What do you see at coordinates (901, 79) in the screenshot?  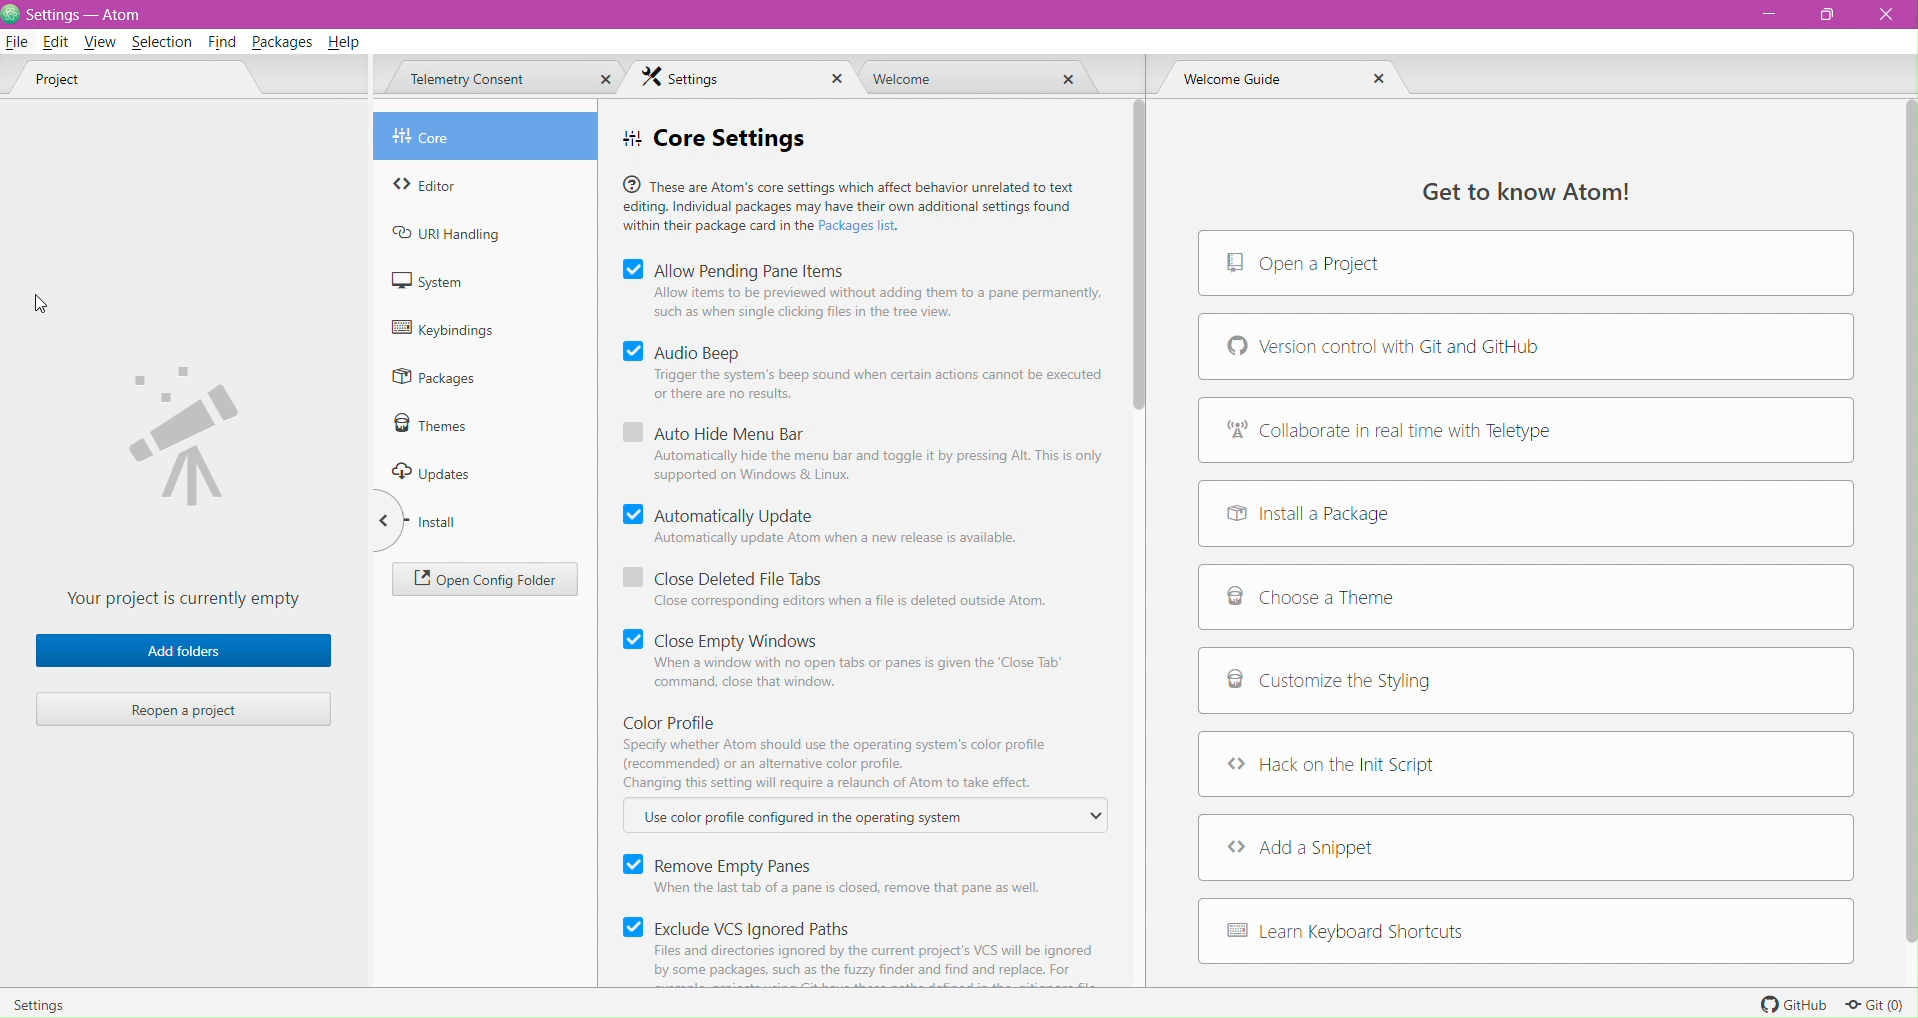 I see `Welcome` at bounding box center [901, 79].